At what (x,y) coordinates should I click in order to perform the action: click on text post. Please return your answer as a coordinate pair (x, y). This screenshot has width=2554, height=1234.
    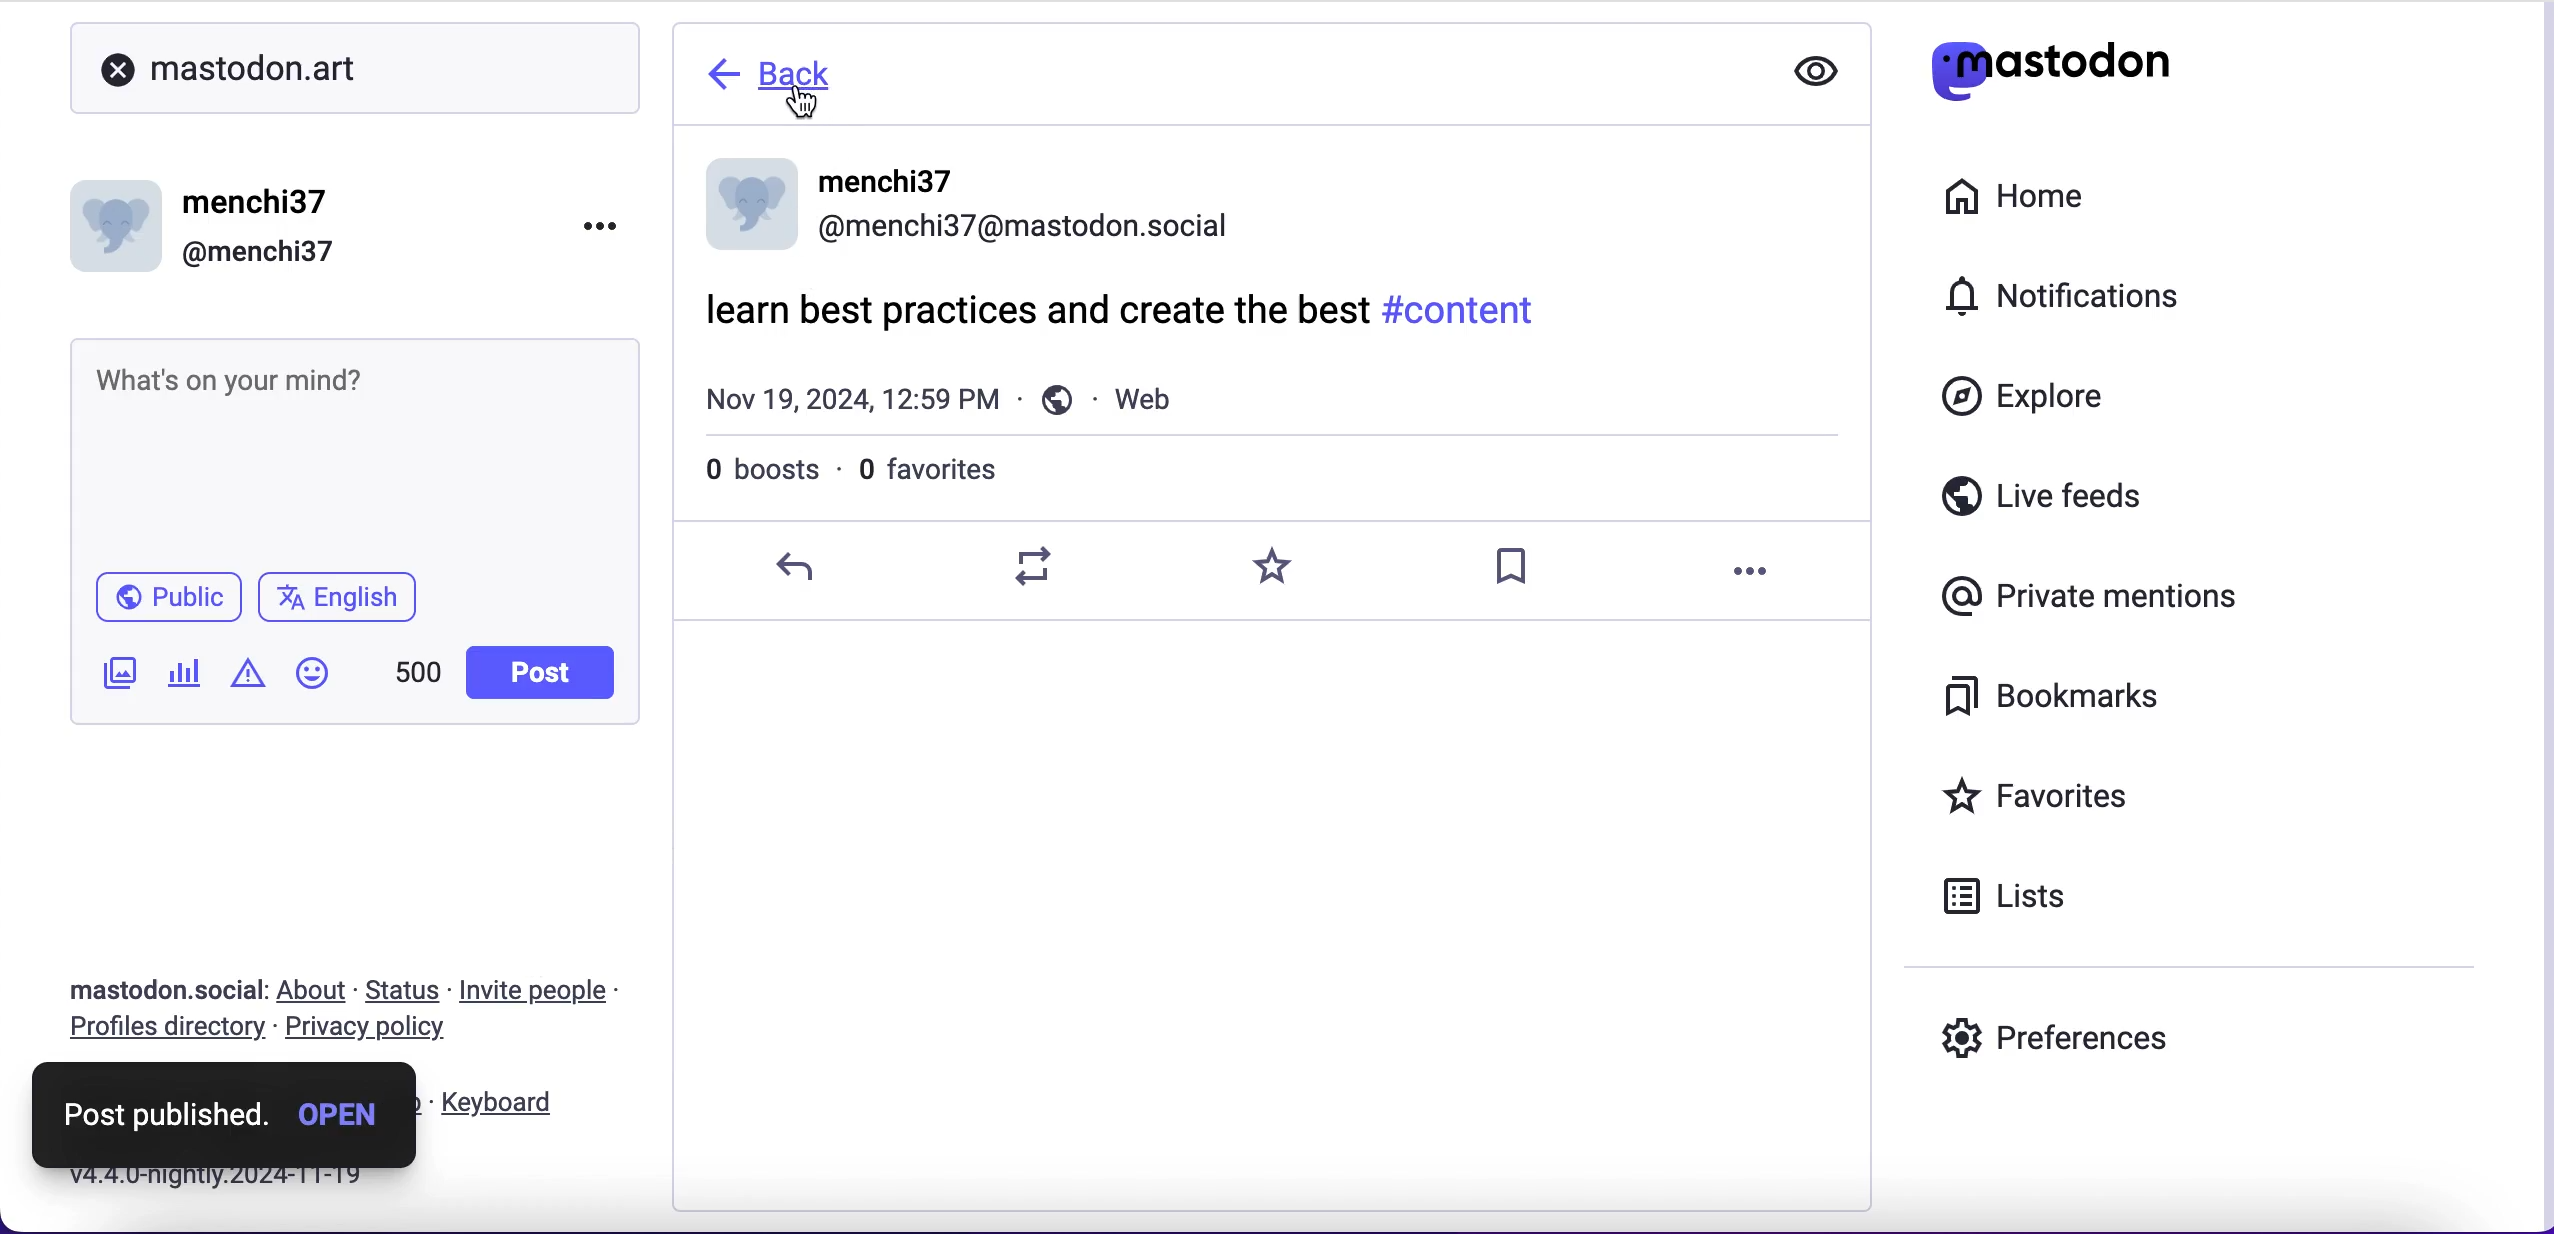
    Looking at the image, I should click on (225, 377).